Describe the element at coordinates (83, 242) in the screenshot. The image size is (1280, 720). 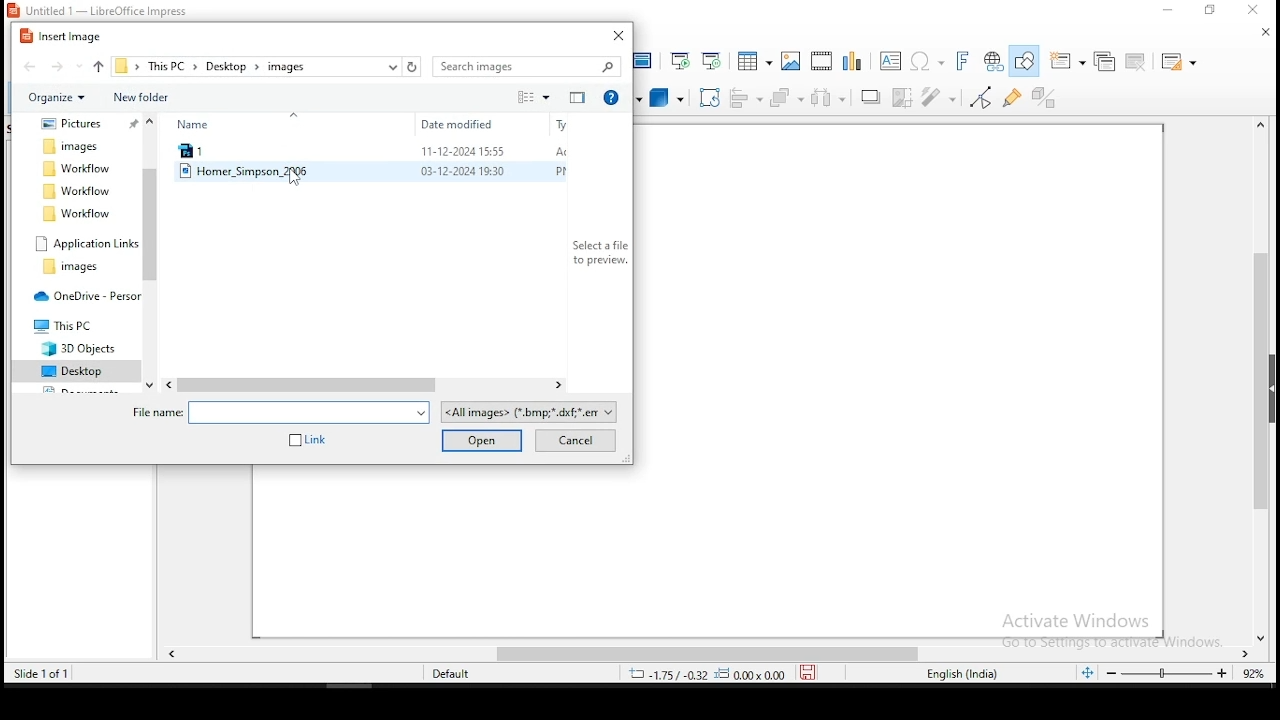
I see `system folder` at that location.